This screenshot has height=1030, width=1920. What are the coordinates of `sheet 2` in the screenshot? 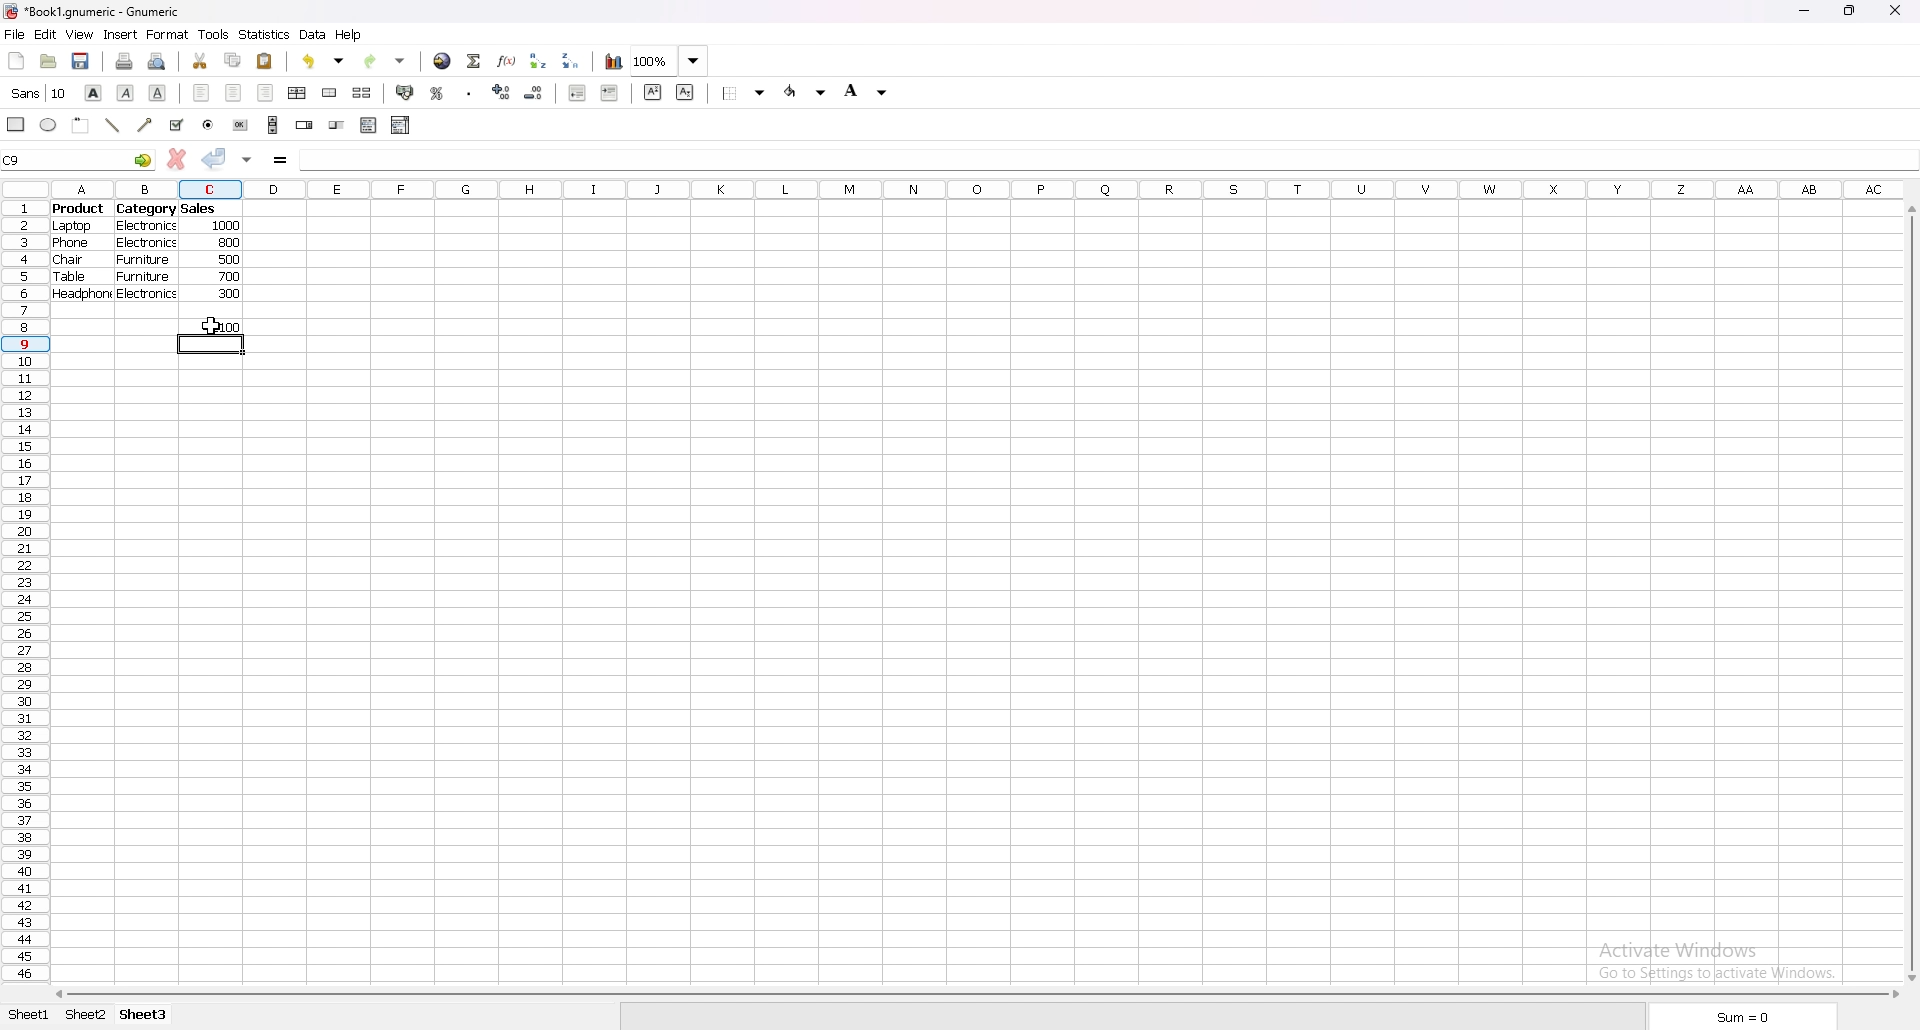 It's located at (85, 1016).